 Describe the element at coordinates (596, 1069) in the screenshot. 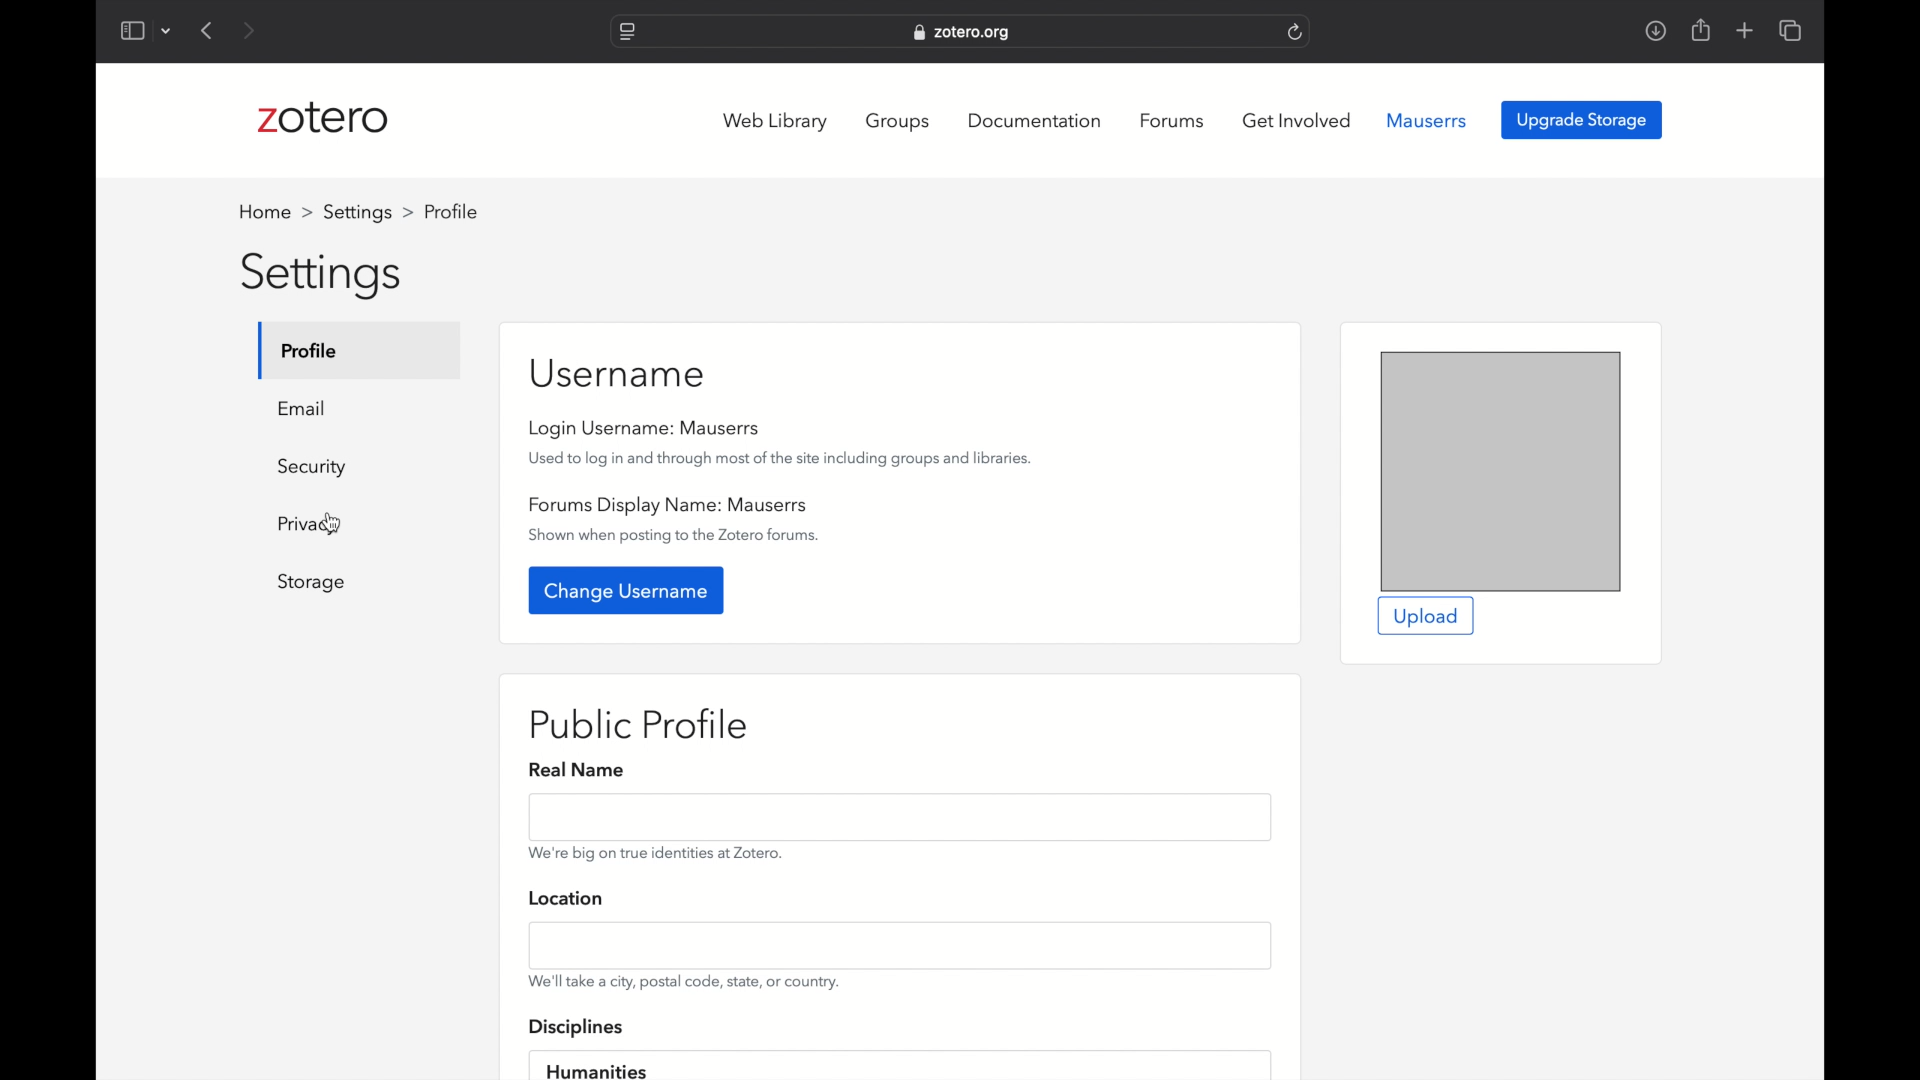

I see `humanities` at that location.